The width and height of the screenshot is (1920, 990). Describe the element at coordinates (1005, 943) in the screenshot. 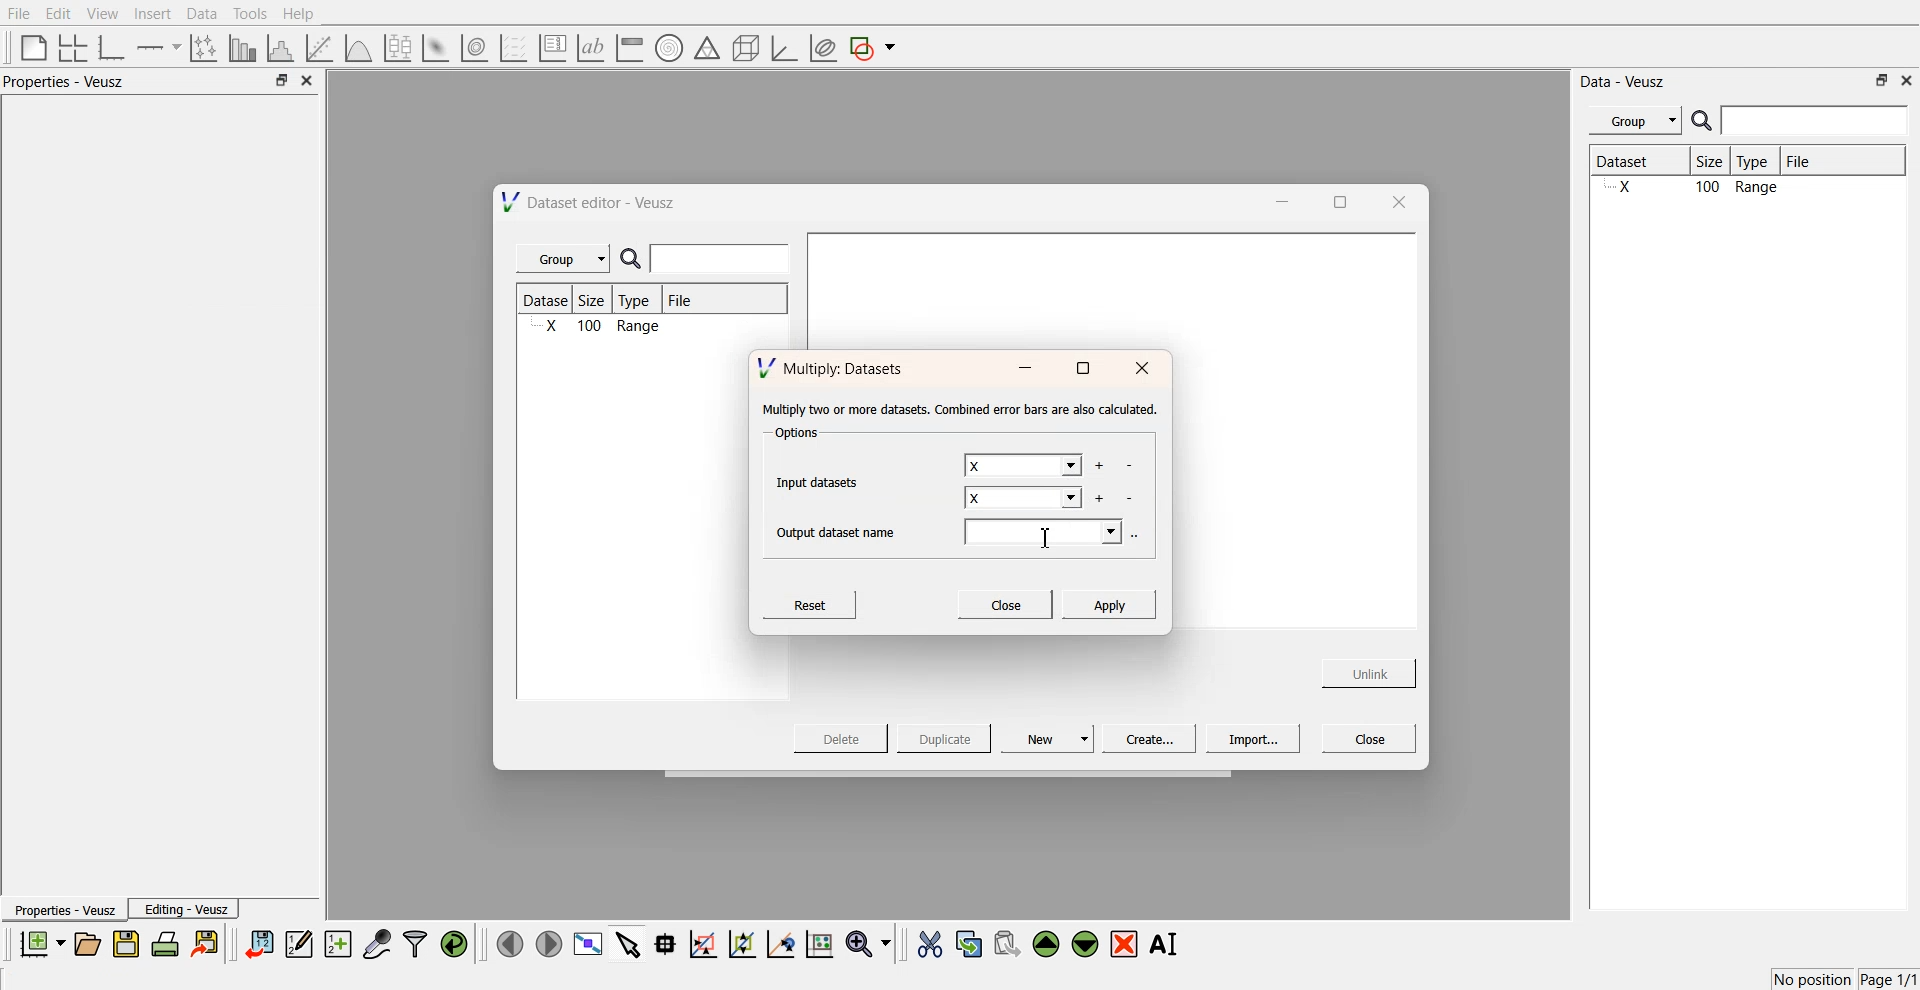

I see `paste the selected widgets` at that location.